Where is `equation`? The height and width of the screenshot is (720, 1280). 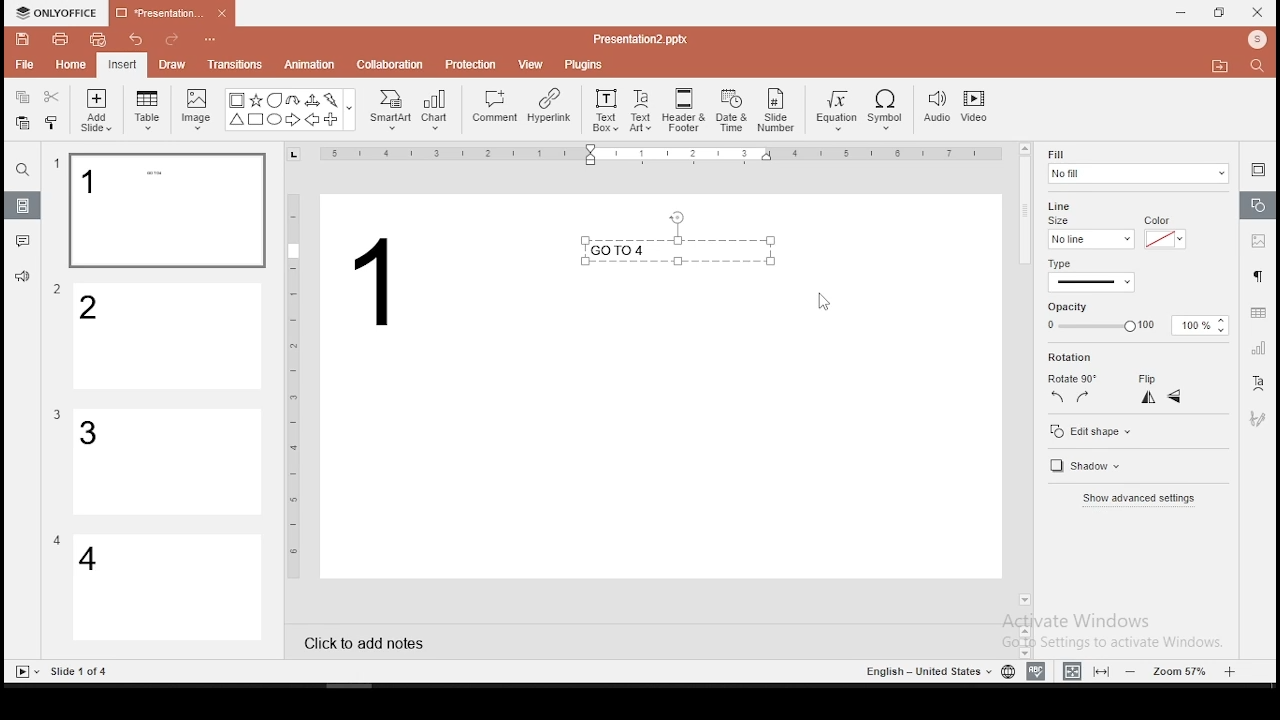
equation is located at coordinates (835, 111).